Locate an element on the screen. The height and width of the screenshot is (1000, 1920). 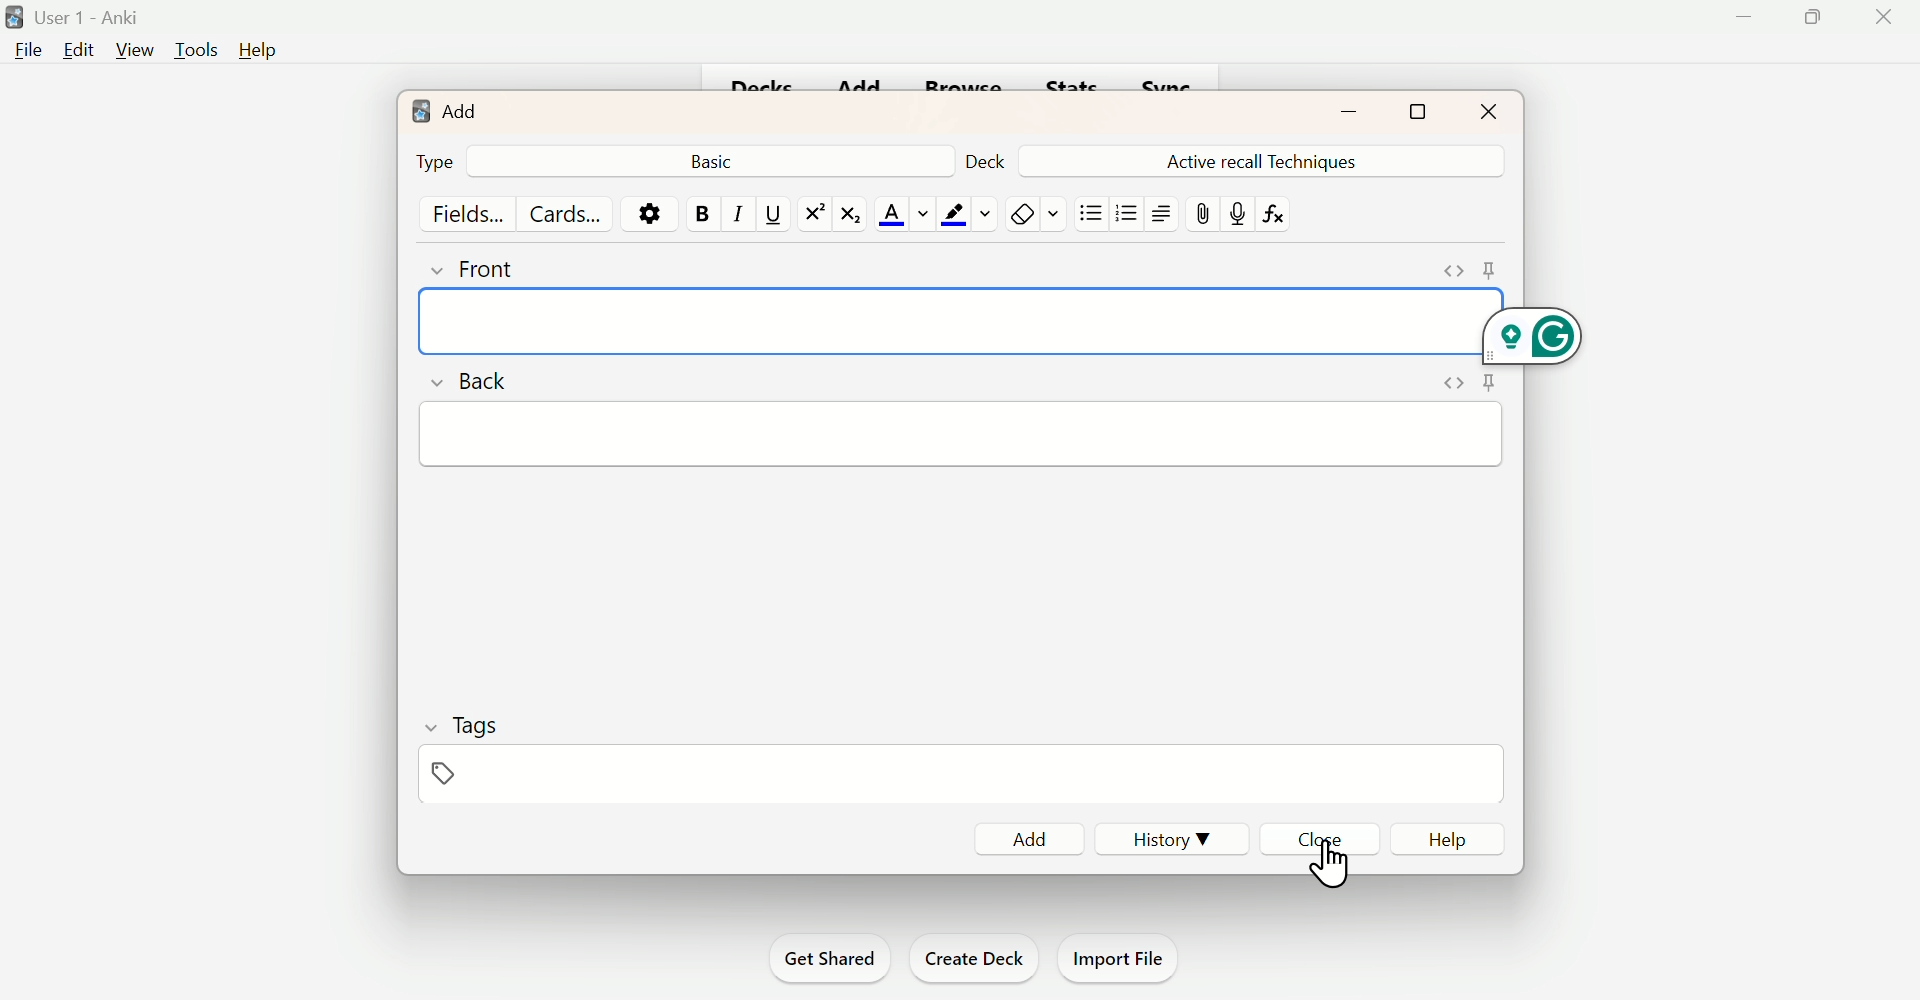
Close is located at coordinates (1882, 17).